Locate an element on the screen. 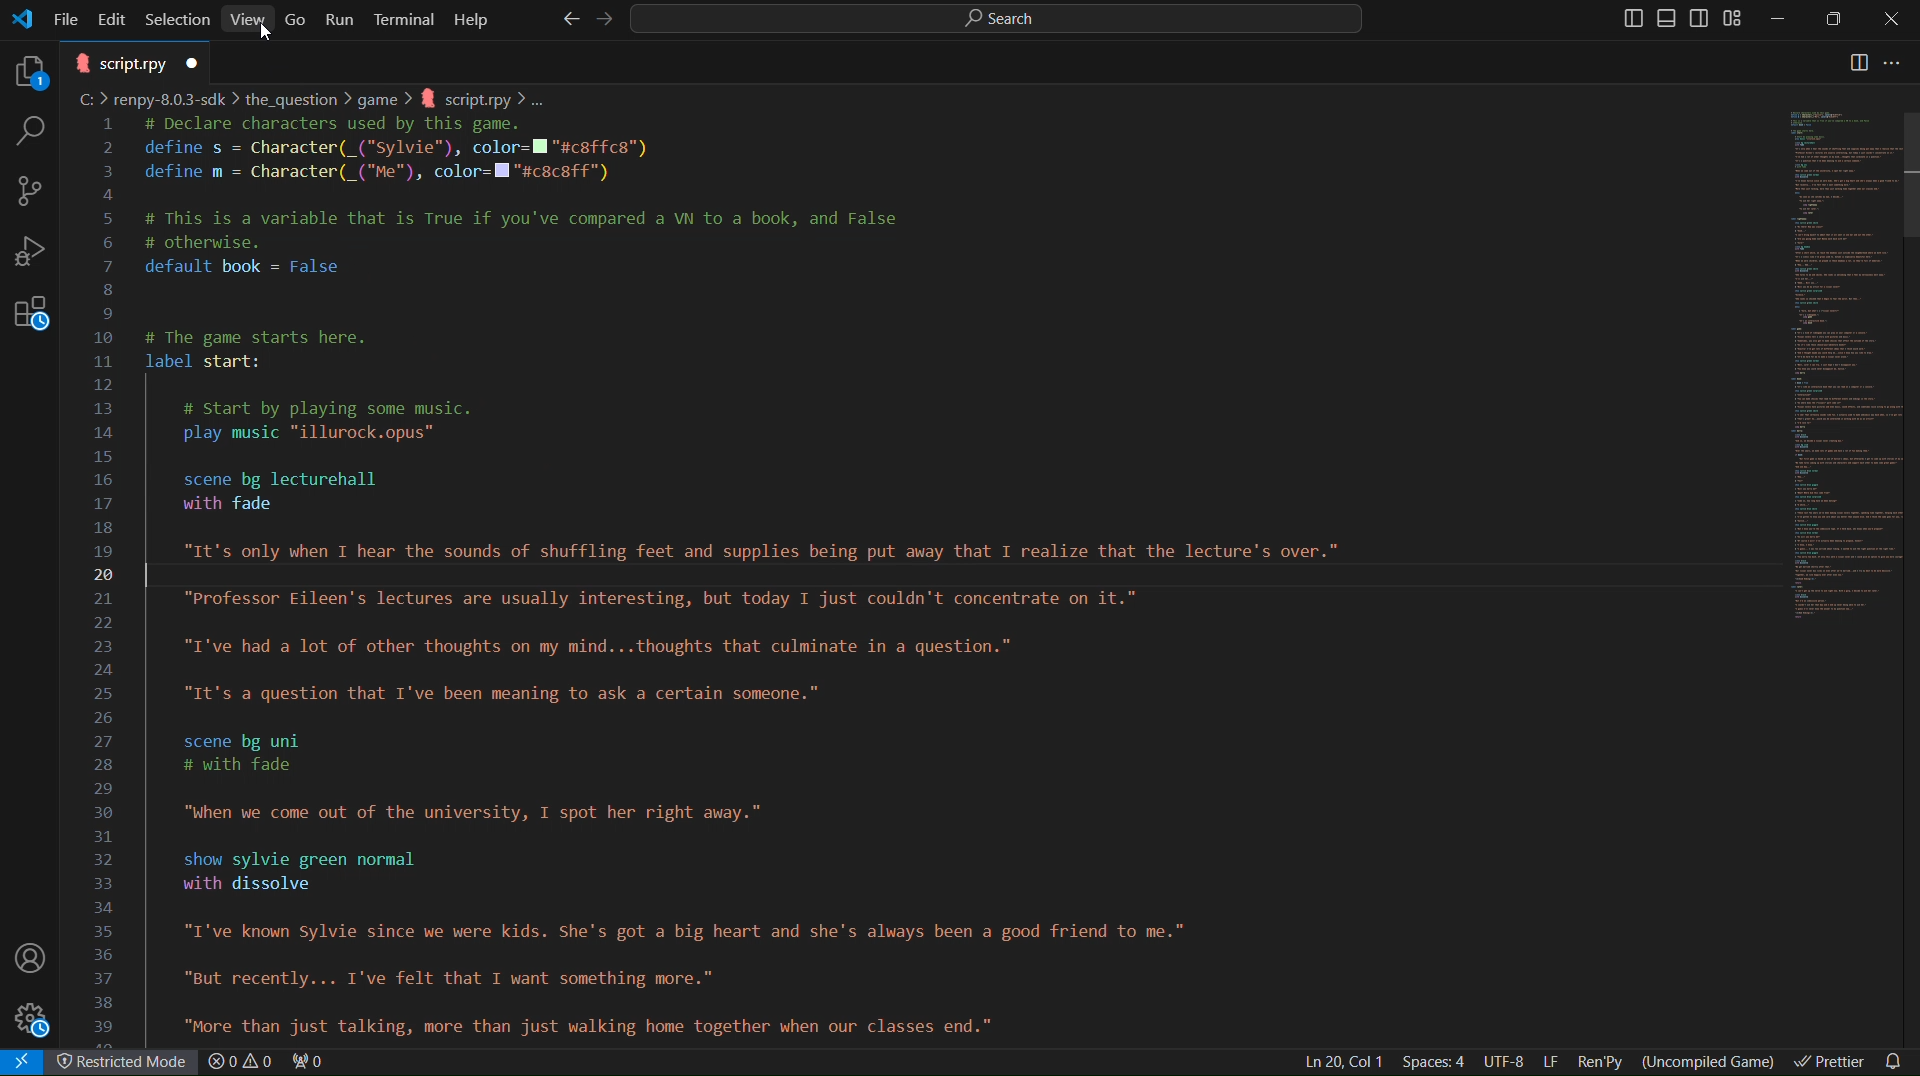 The image size is (1920, 1076). # Declare characters used Dy this game.
define s = Character(_("sylvie"), color=H"#c8ffc8")
define m = Character(_("Me"), color=H"#c8c8ff")
# This is a variable that is True if you've compared a VN to a book, and False
# otherwise.
default book = False
# The game starts here.
label start:
# Start by playing some music.
play music "illurock.opus™
scene bg lecturehall
with fade
"It's only when I hear the sounds of shuffling feet and supplies being put away that I realize that the lecture's over."
“professor Eileen's lectures are usually interesting, but today I just couldn't concentrate on it."
"I've had a lot of other thoughts on my mind...thoughts that culminate in a question.”
"It's a question that I've been meaning to ask a certain someone.”
scene bg uni
# with fade
“When we come out of the university, I spot her right away."
show sylvie green normal
with dissolve
"I've known Sylvie since we were kids. She's got a big heart and she's always been a good friend to me.”
"But recently... I've felt that I want something more."
“More than just talking, more than just walking home together when our classes end." is located at coordinates (752, 579).